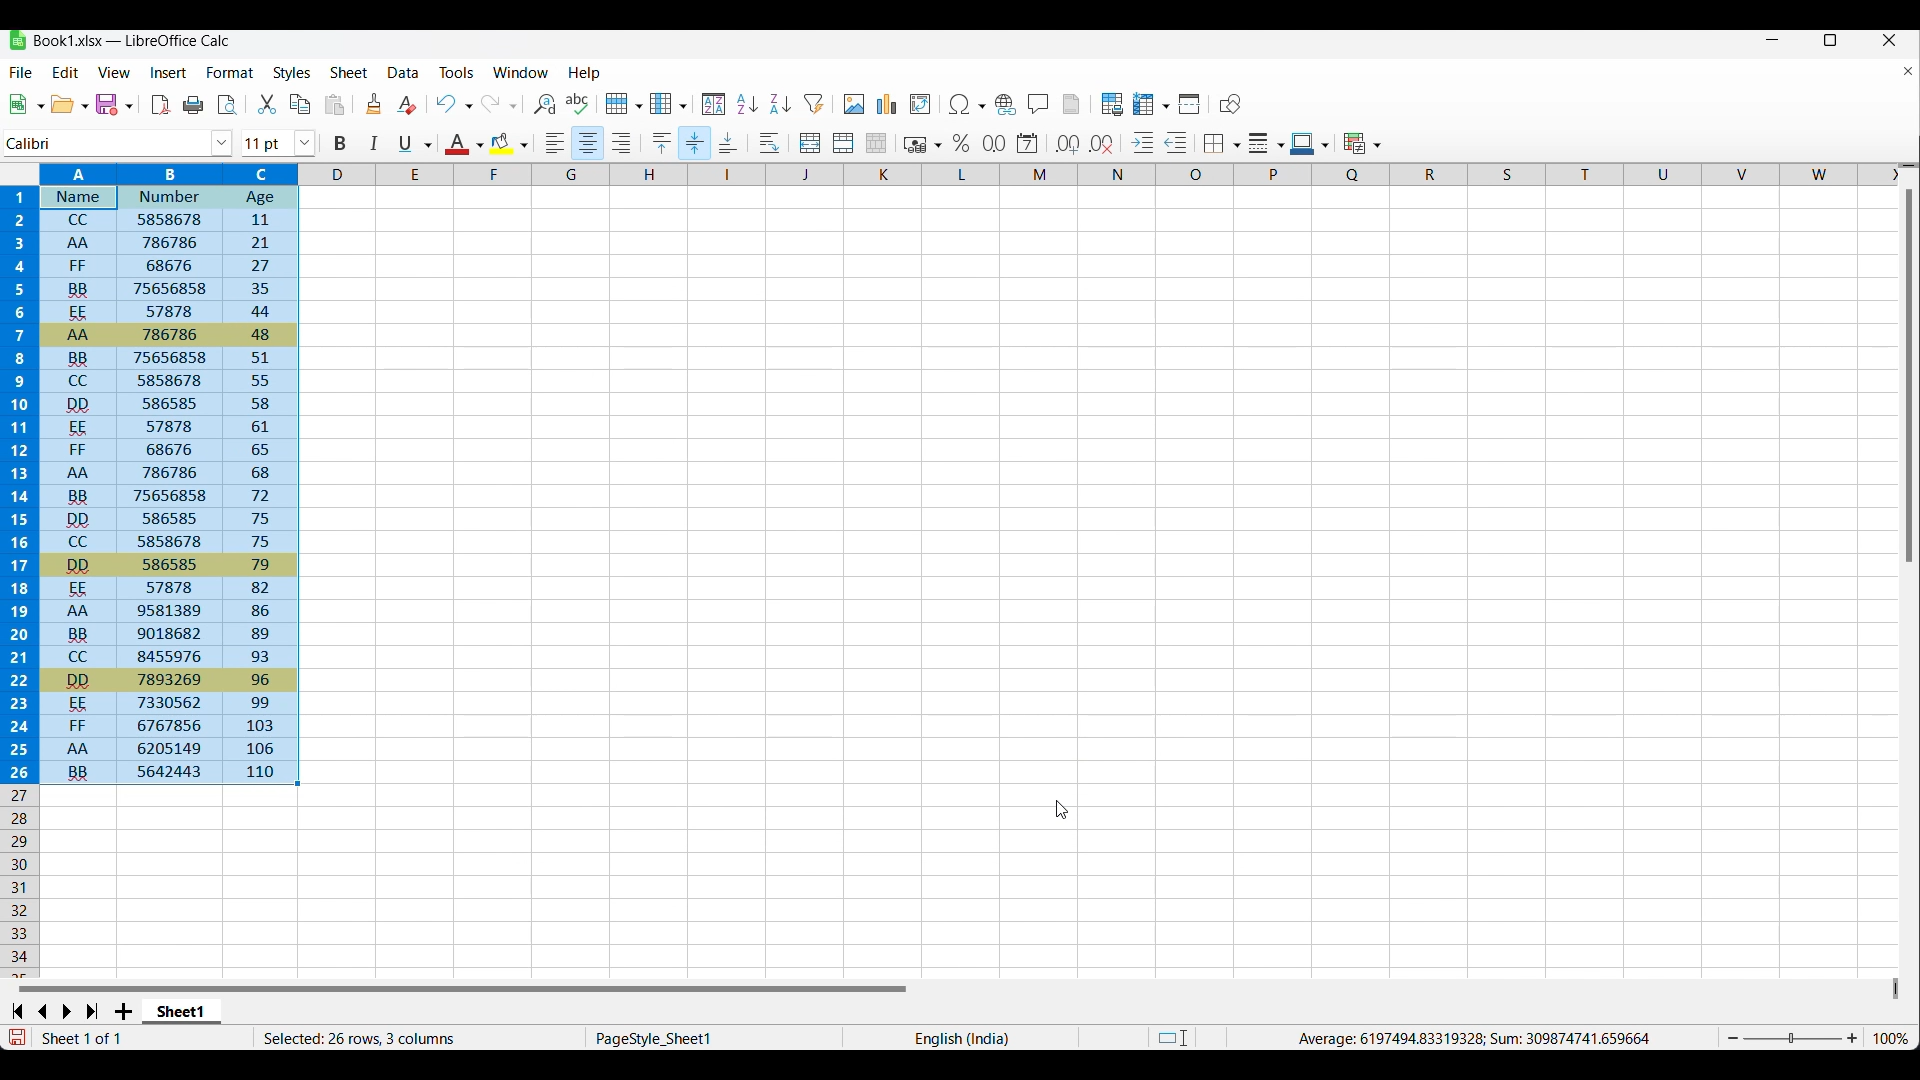  Describe the element at coordinates (1102, 145) in the screenshot. I see `Delete decimal place ` at that location.